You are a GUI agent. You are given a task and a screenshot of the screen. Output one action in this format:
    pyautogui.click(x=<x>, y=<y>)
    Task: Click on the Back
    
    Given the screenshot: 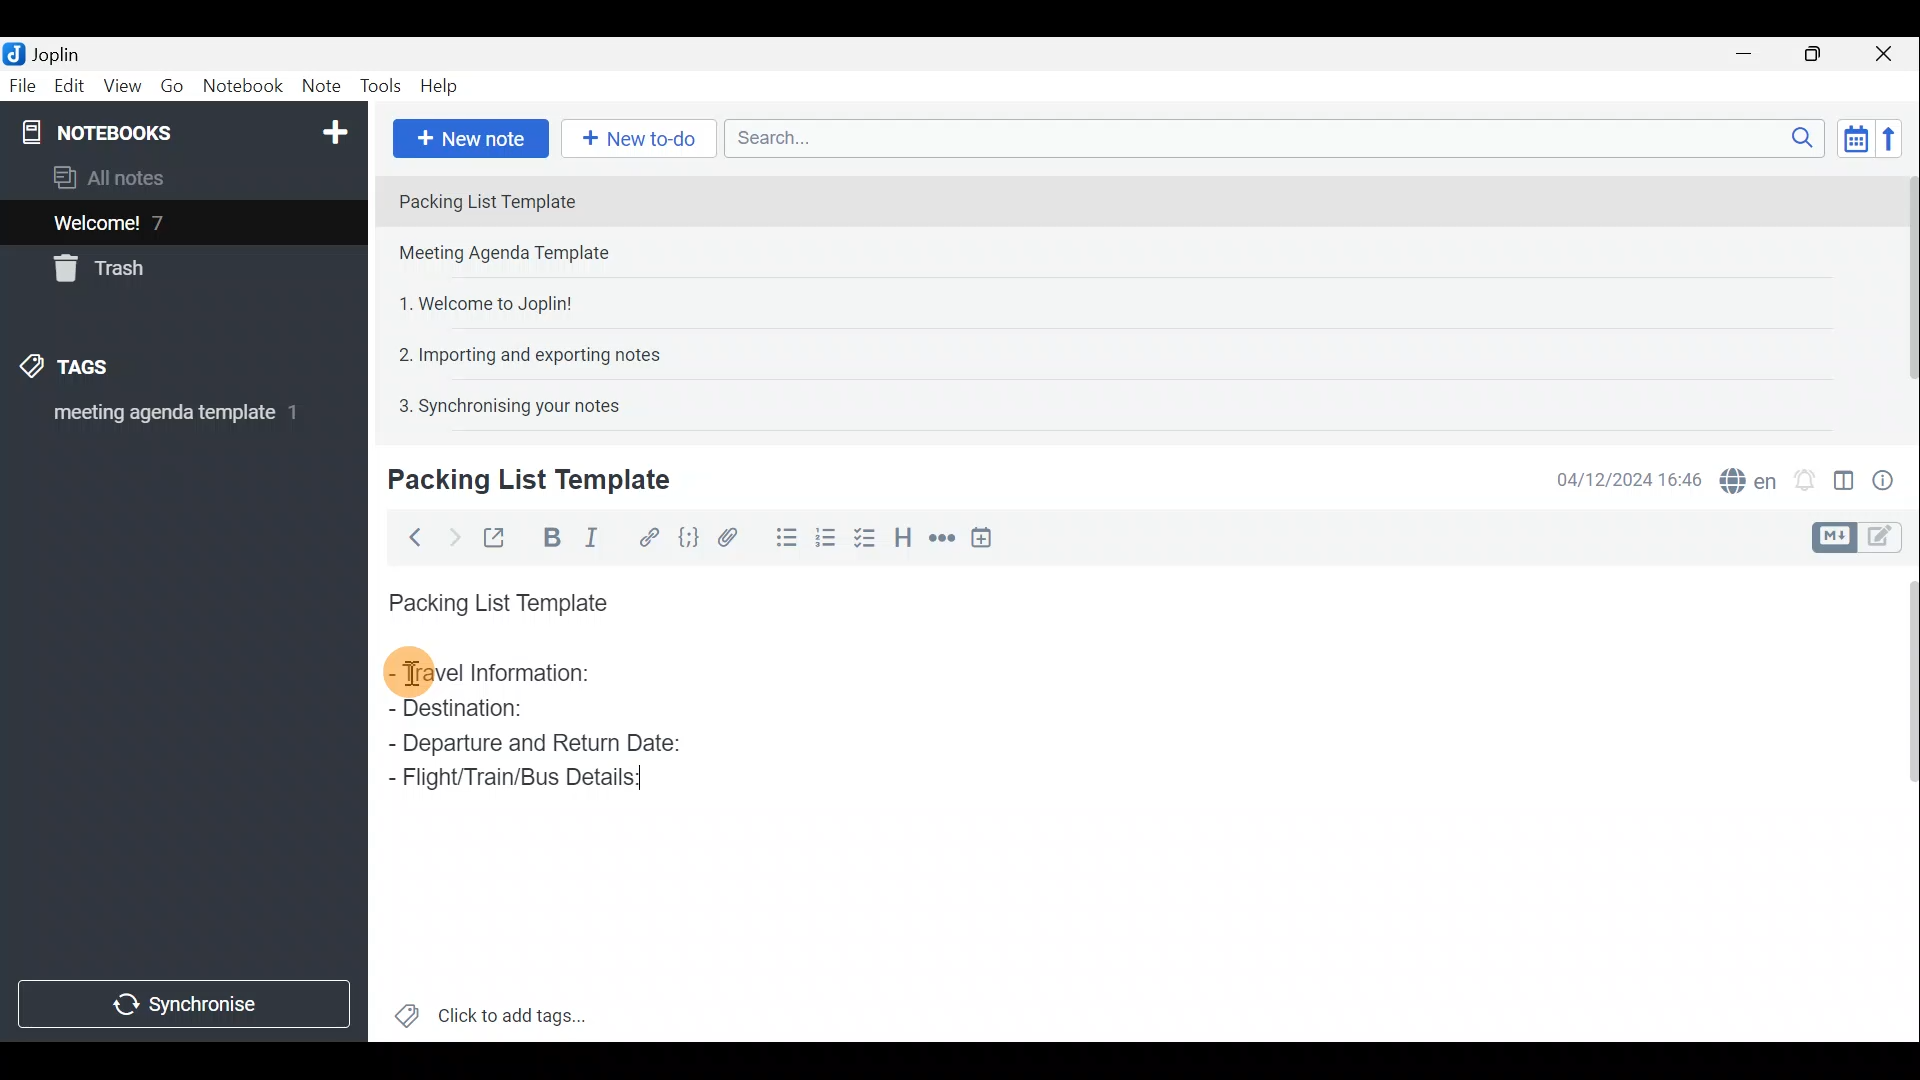 What is the action you would take?
    pyautogui.click(x=411, y=537)
    